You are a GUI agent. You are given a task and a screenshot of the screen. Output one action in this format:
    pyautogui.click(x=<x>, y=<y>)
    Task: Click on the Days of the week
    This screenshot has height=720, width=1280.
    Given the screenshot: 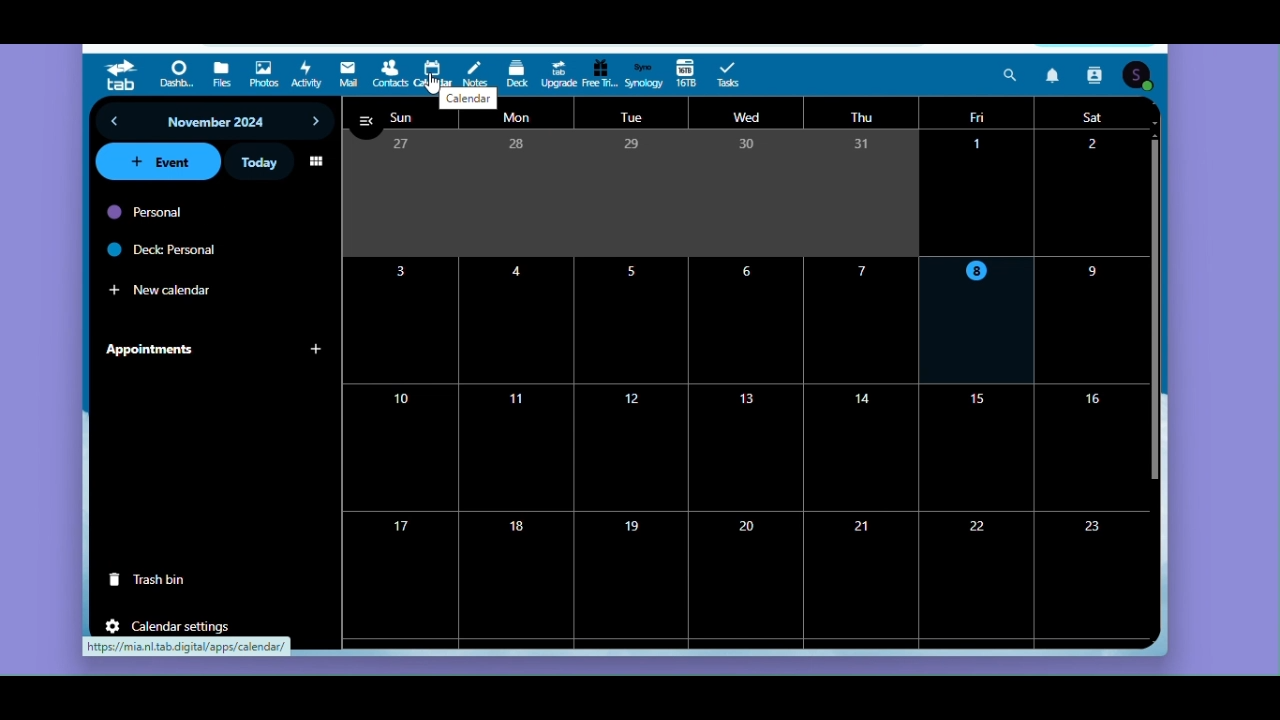 What is the action you would take?
    pyautogui.click(x=753, y=116)
    